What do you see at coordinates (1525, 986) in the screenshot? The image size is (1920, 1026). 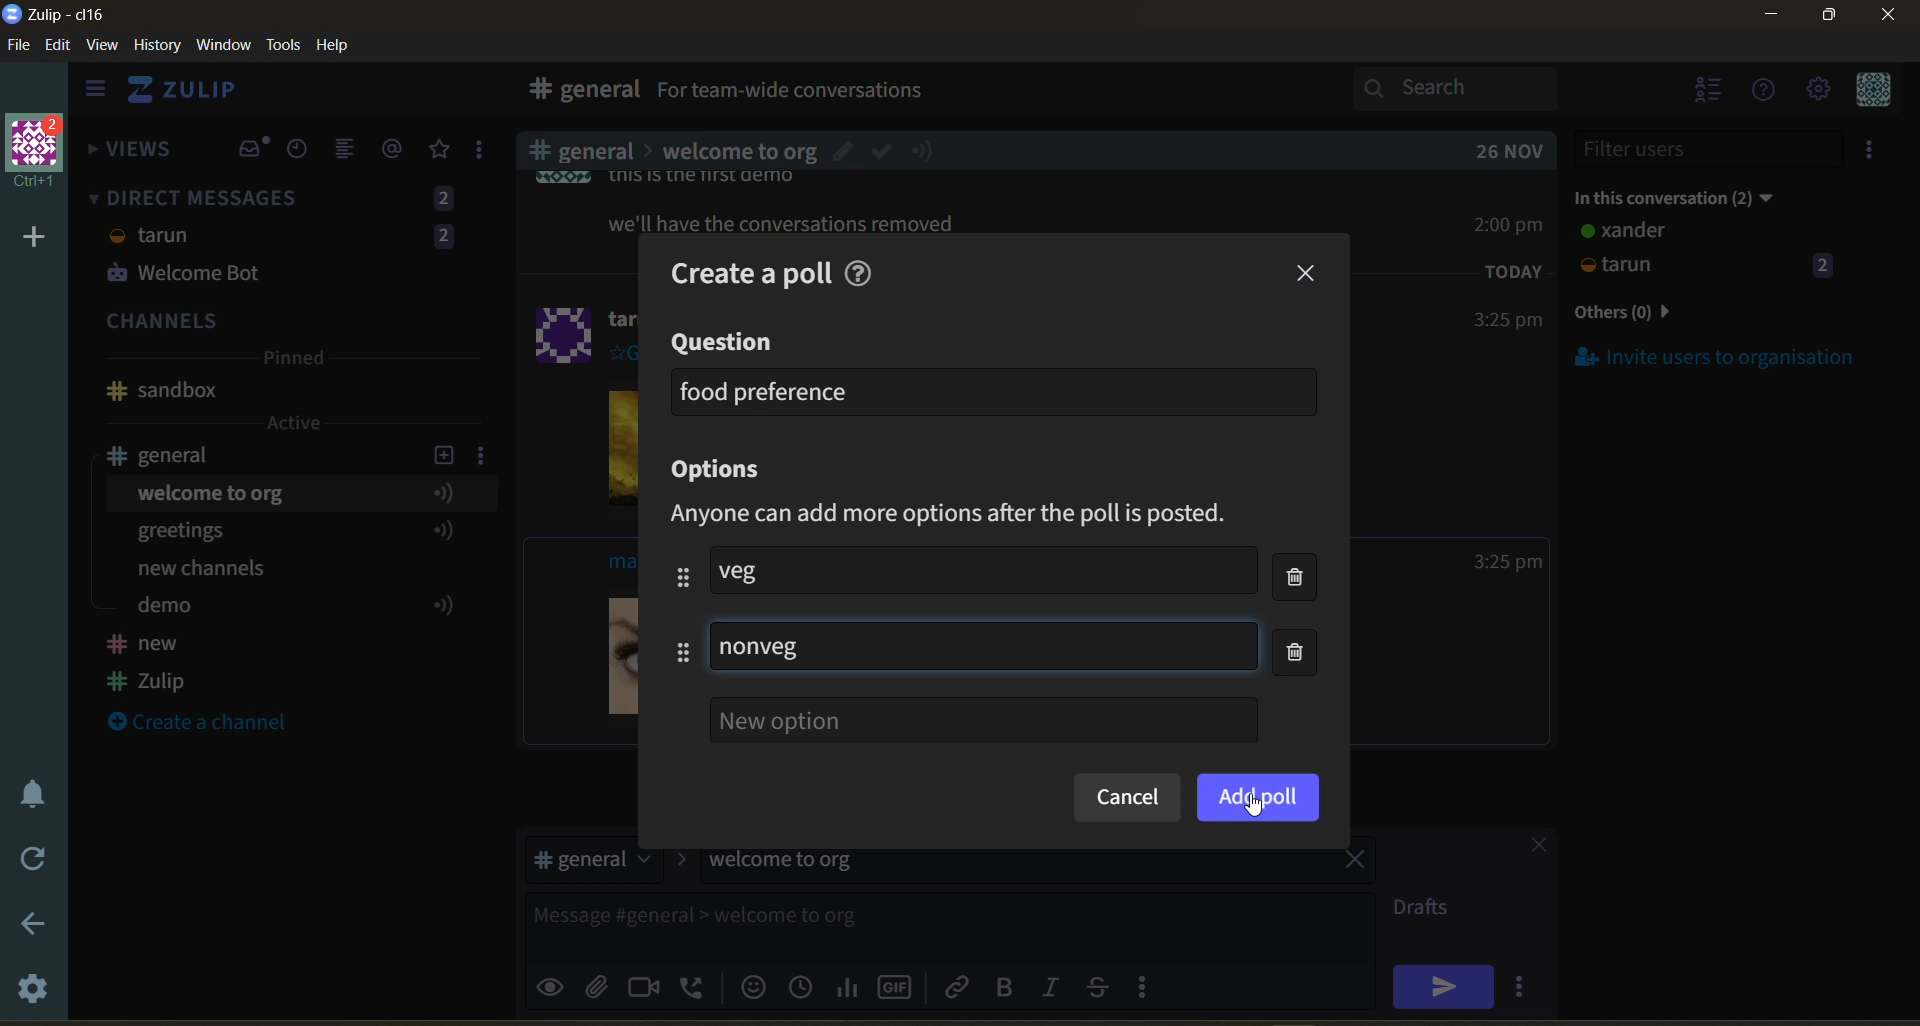 I see `send options` at bounding box center [1525, 986].